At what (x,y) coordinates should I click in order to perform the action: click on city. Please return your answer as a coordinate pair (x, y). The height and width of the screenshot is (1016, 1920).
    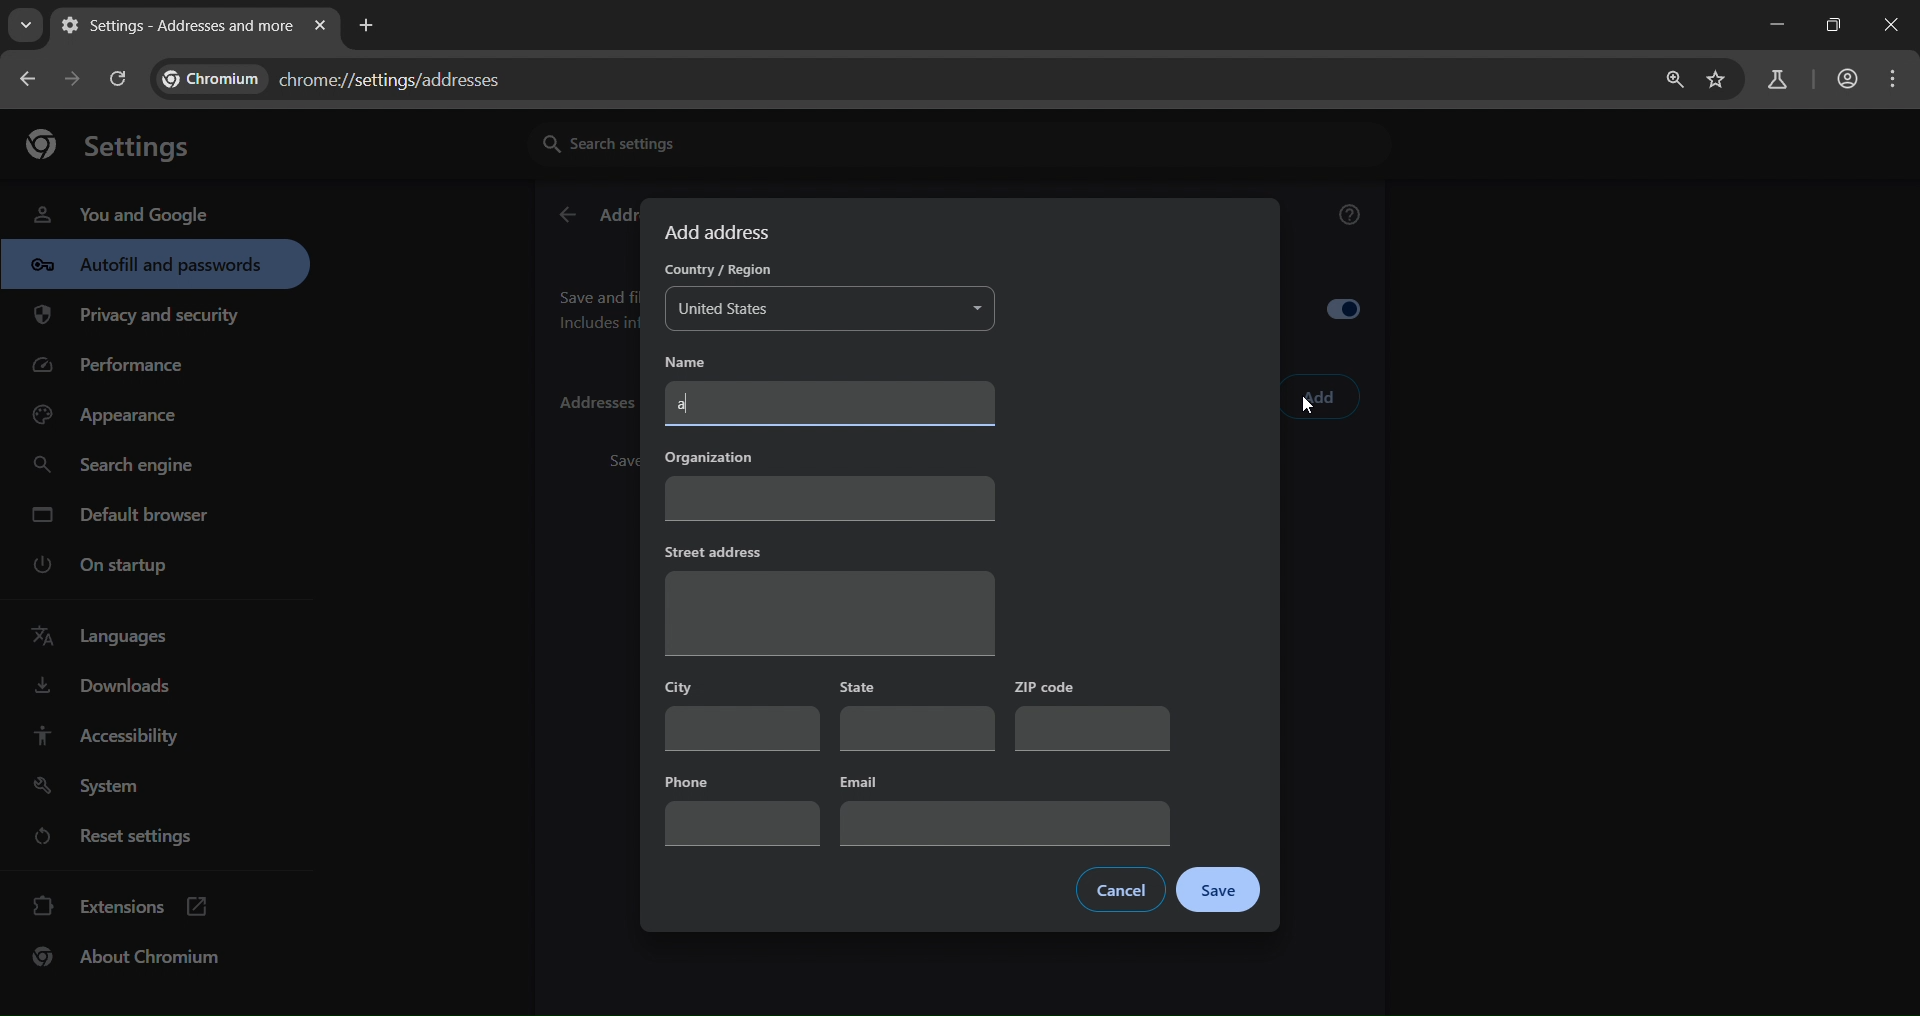
    Looking at the image, I should click on (740, 711).